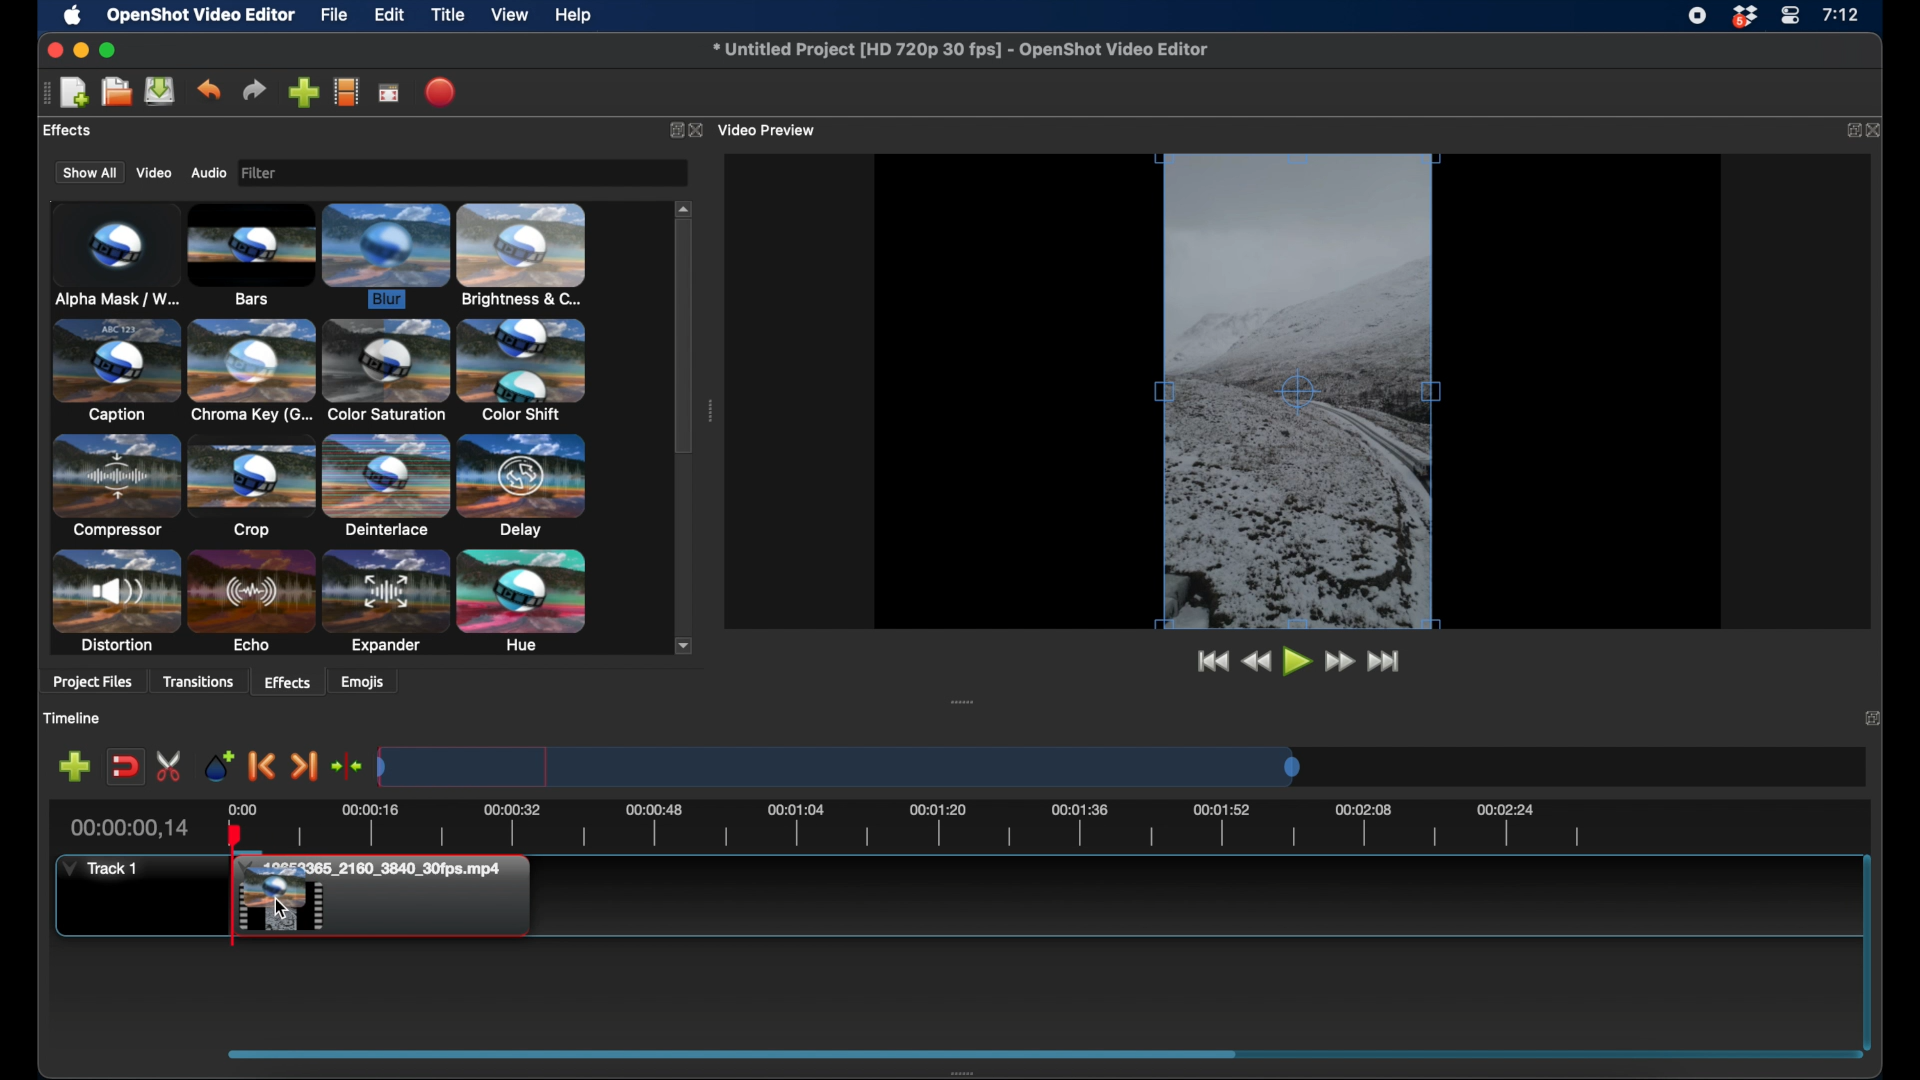  Describe the element at coordinates (114, 258) in the screenshot. I see `alpha mask` at that location.